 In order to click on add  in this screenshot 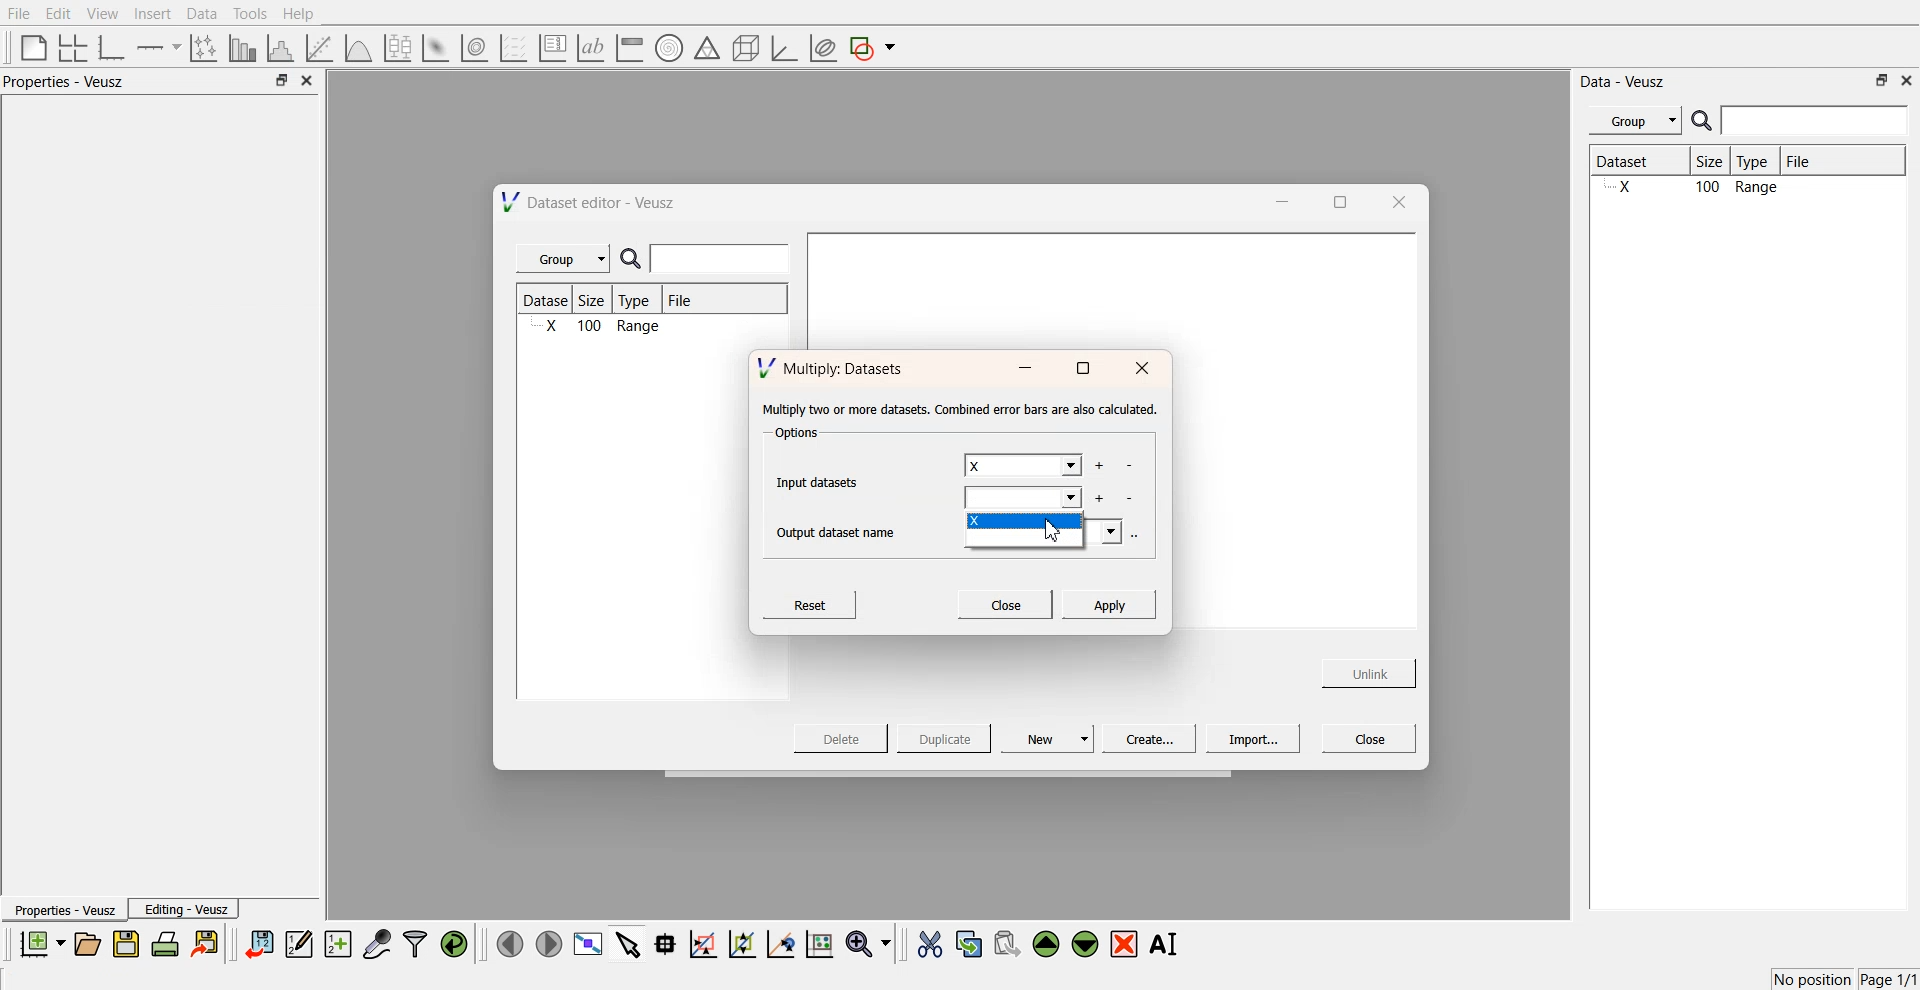, I will do `click(1098, 498)`.